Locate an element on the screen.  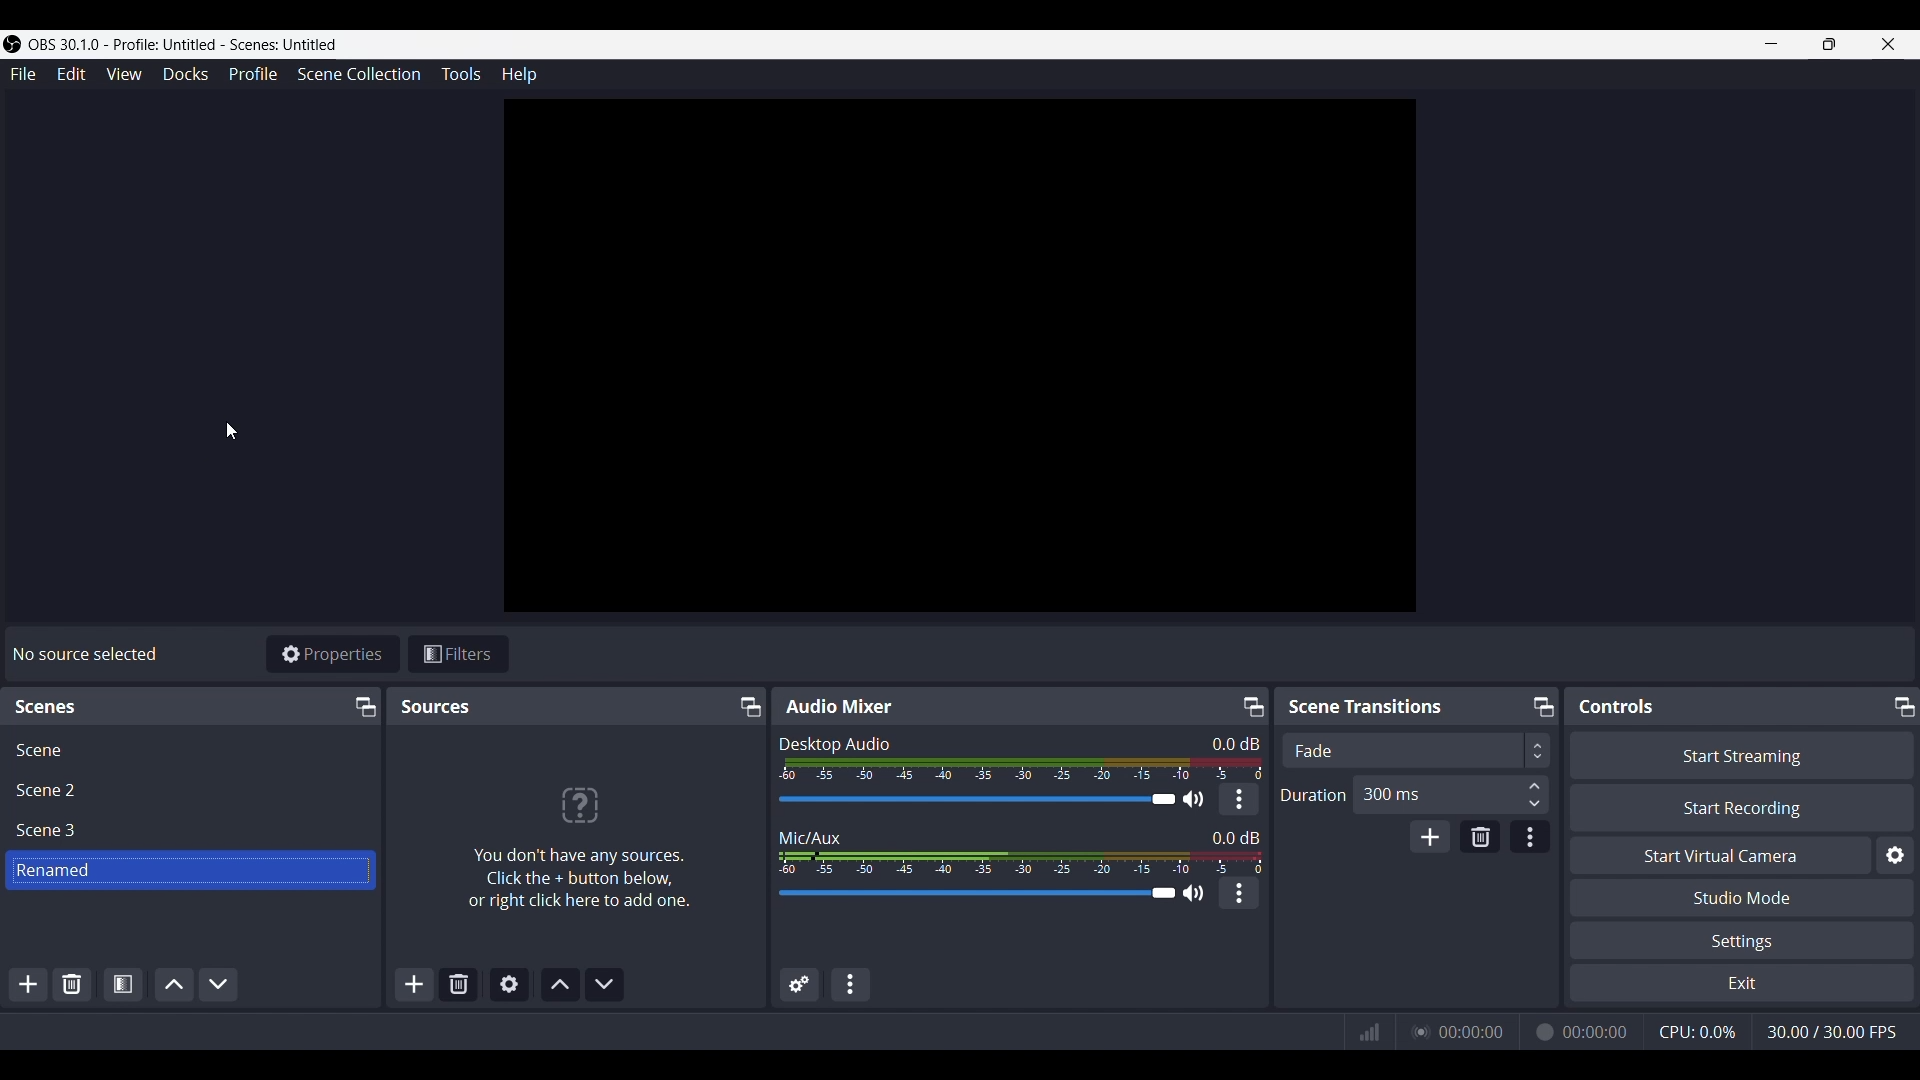
canvas is located at coordinates (967, 361).